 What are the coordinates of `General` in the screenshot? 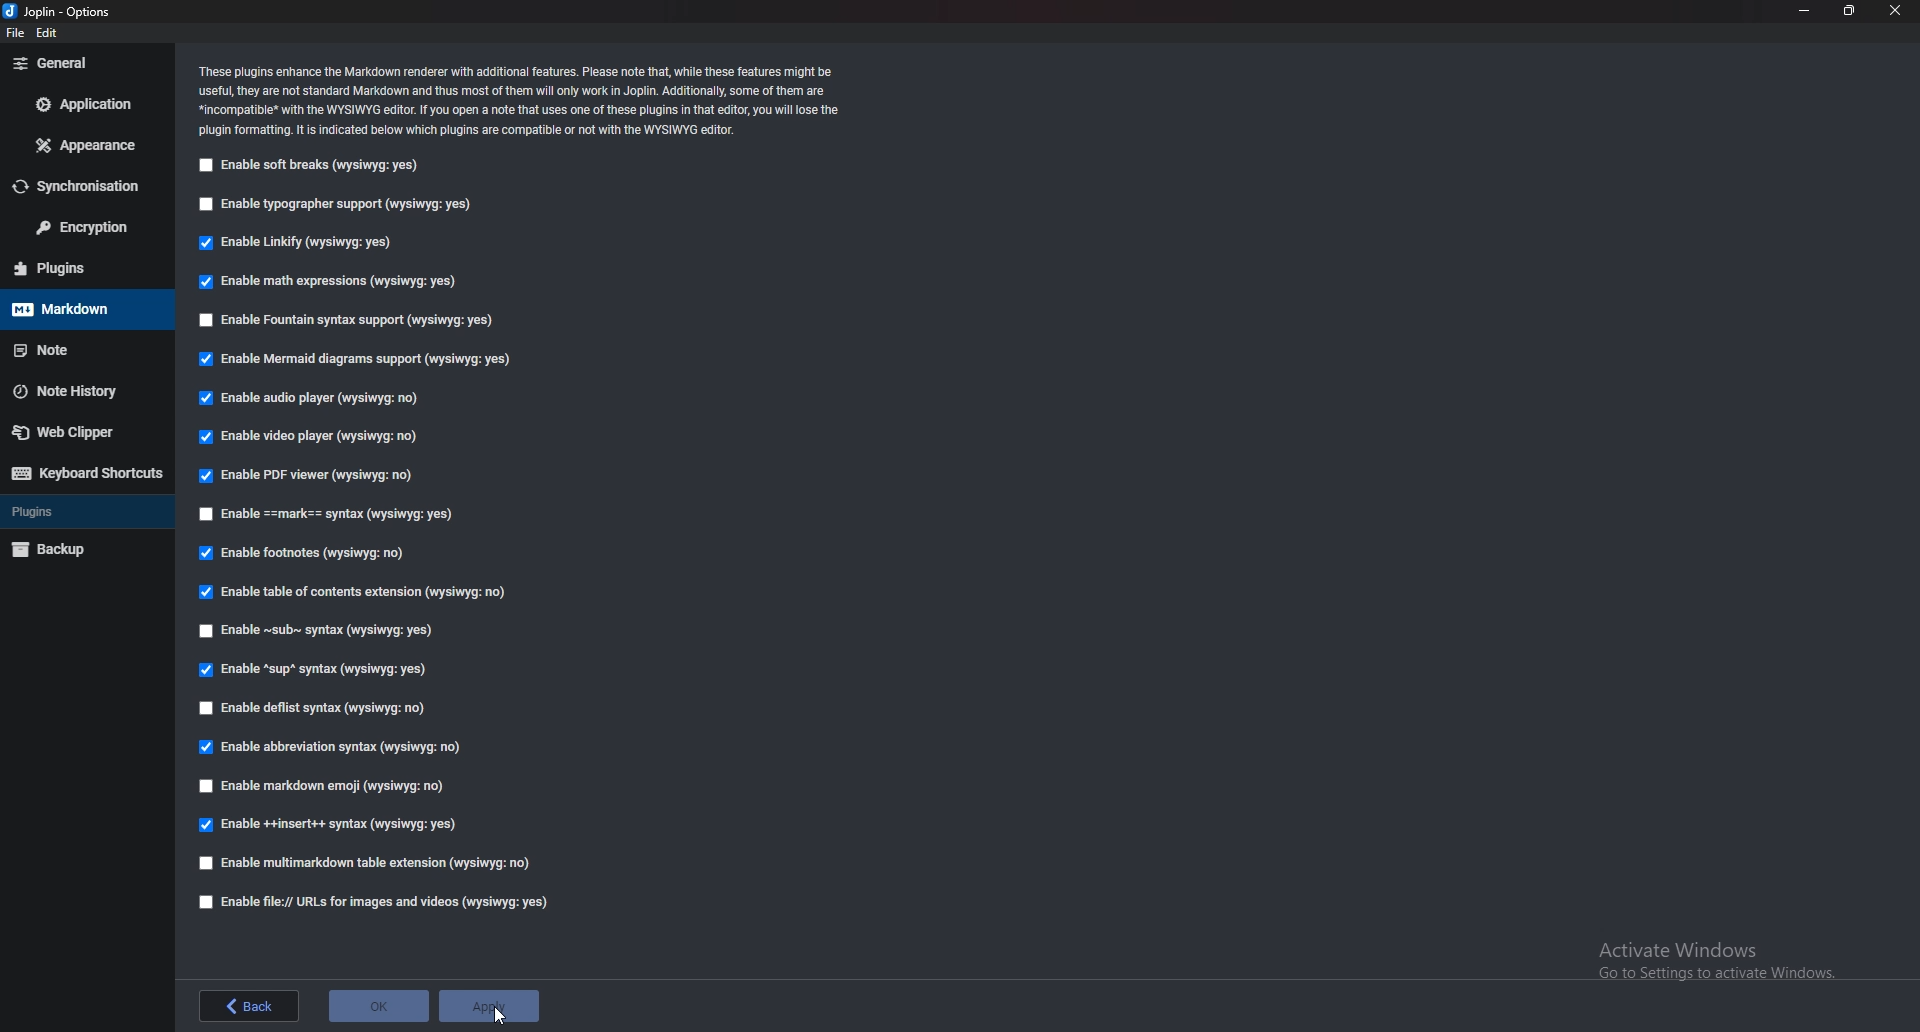 It's located at (86, 64).